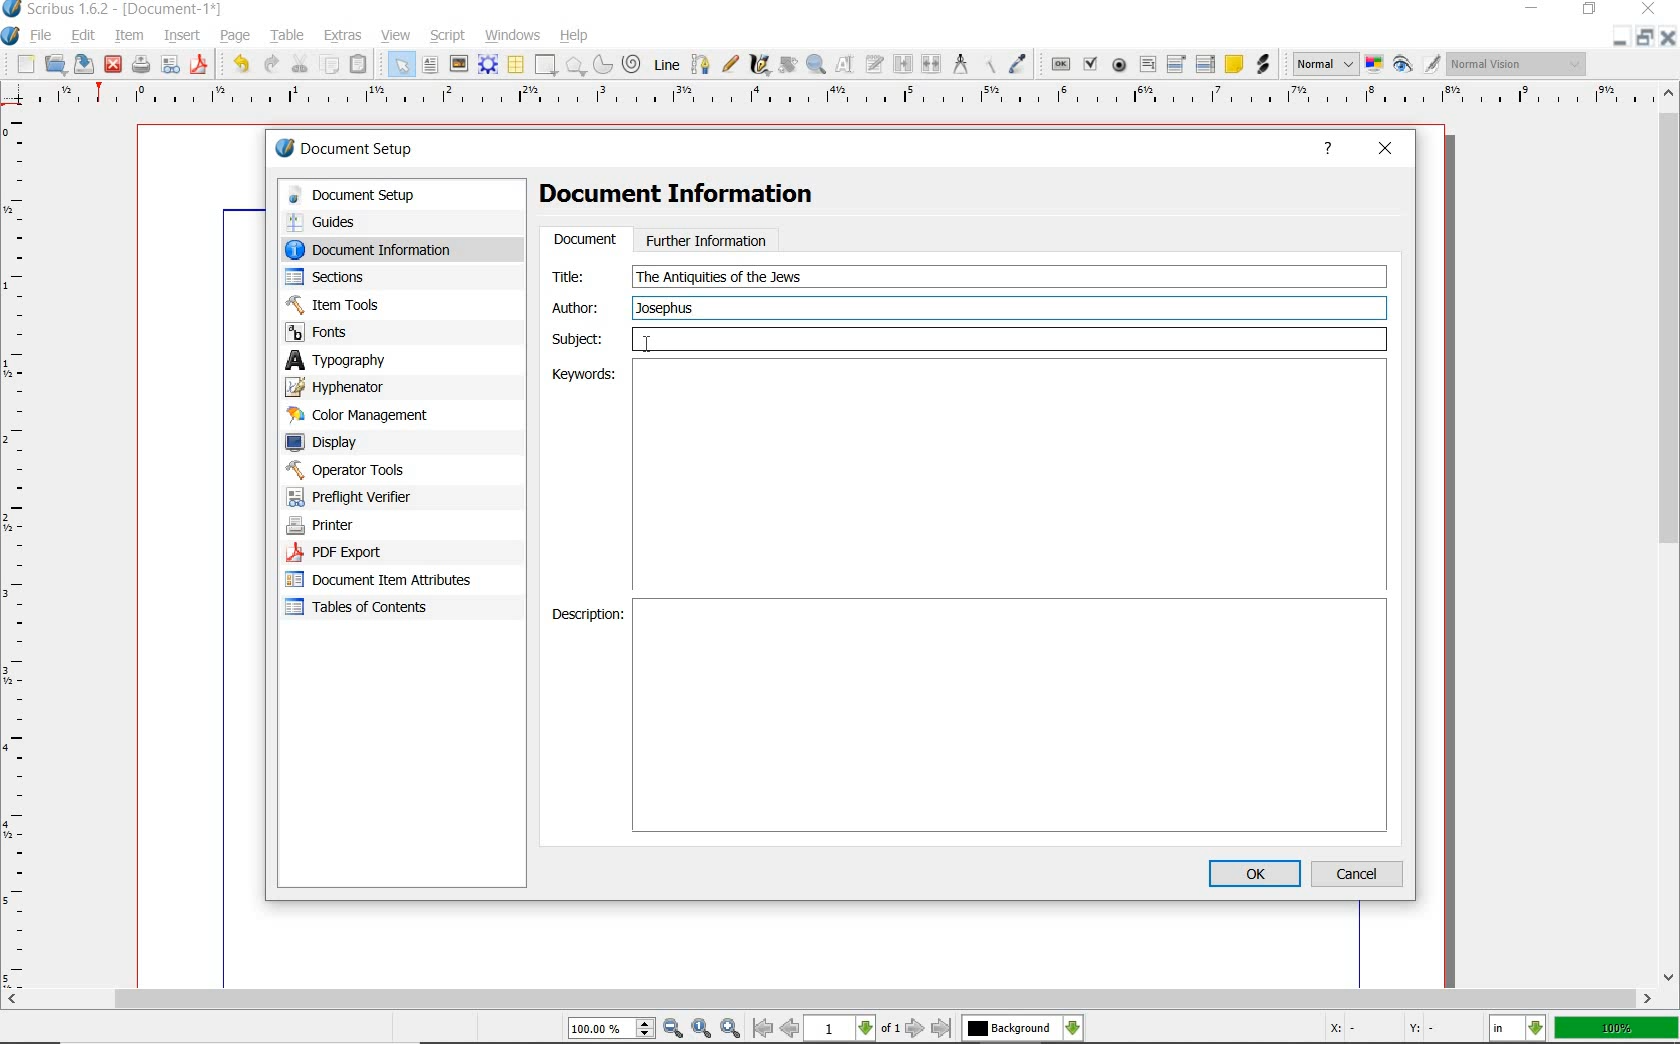 The image size is (1680, 1044). What do you see at coordinates (1019, 63) in the screenshot?
I see `eye dropper` at bounding box center [1019, 63].